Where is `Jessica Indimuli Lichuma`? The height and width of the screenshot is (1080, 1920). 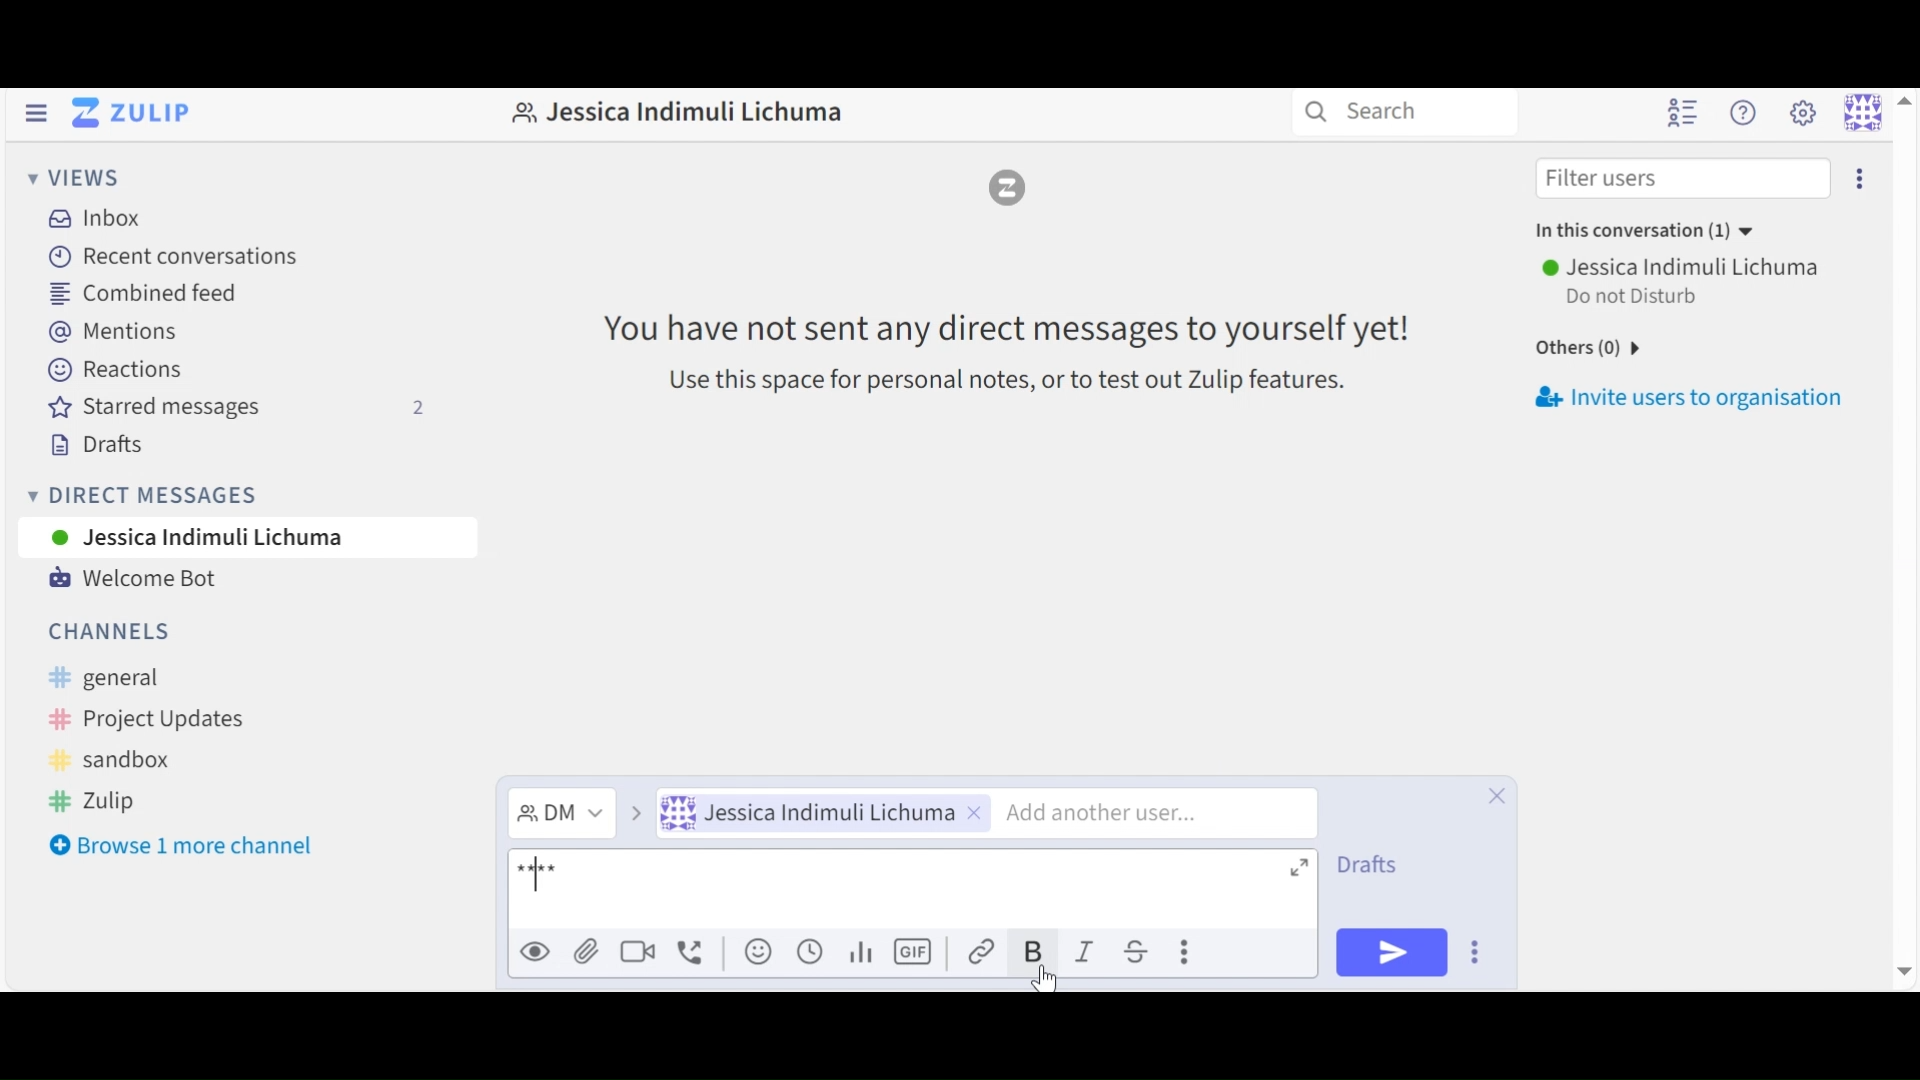
Jessica Indimuli Lichuma is located at coordinates (672, 117).